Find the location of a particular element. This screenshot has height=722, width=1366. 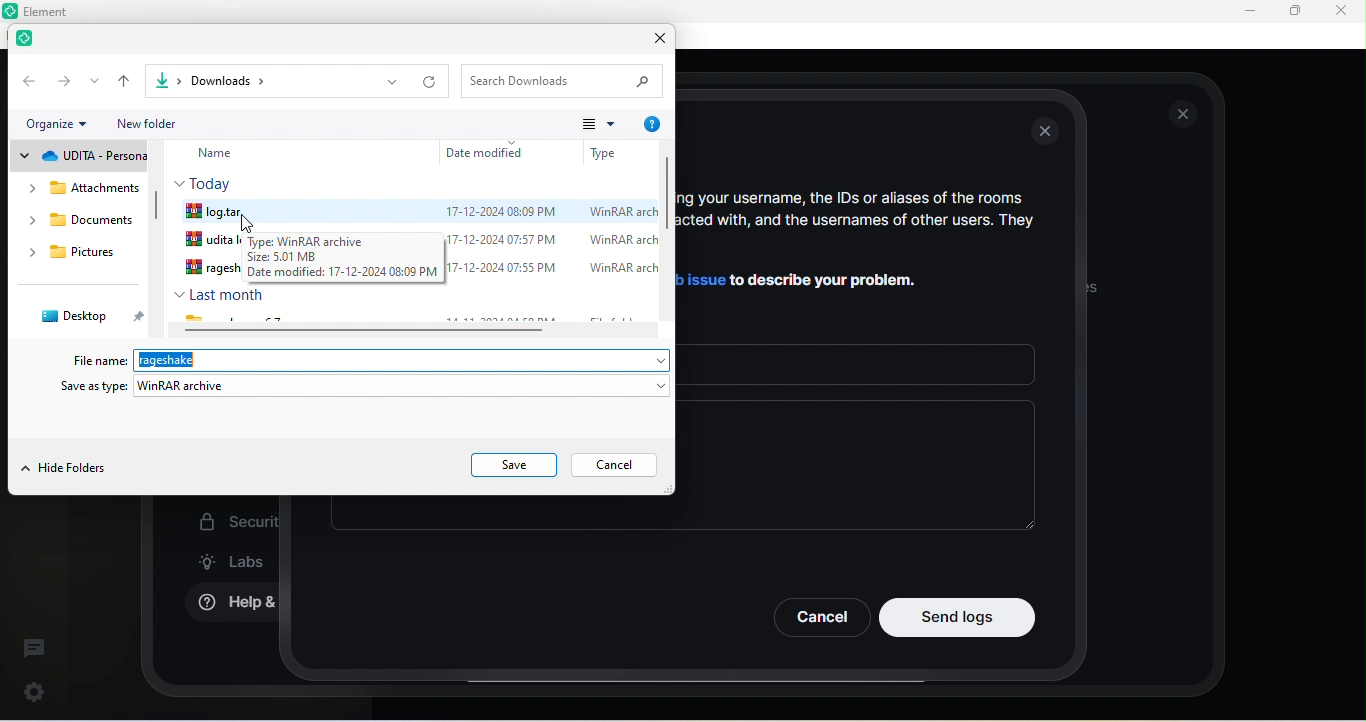

pictures is located at coordinates (81, 255).